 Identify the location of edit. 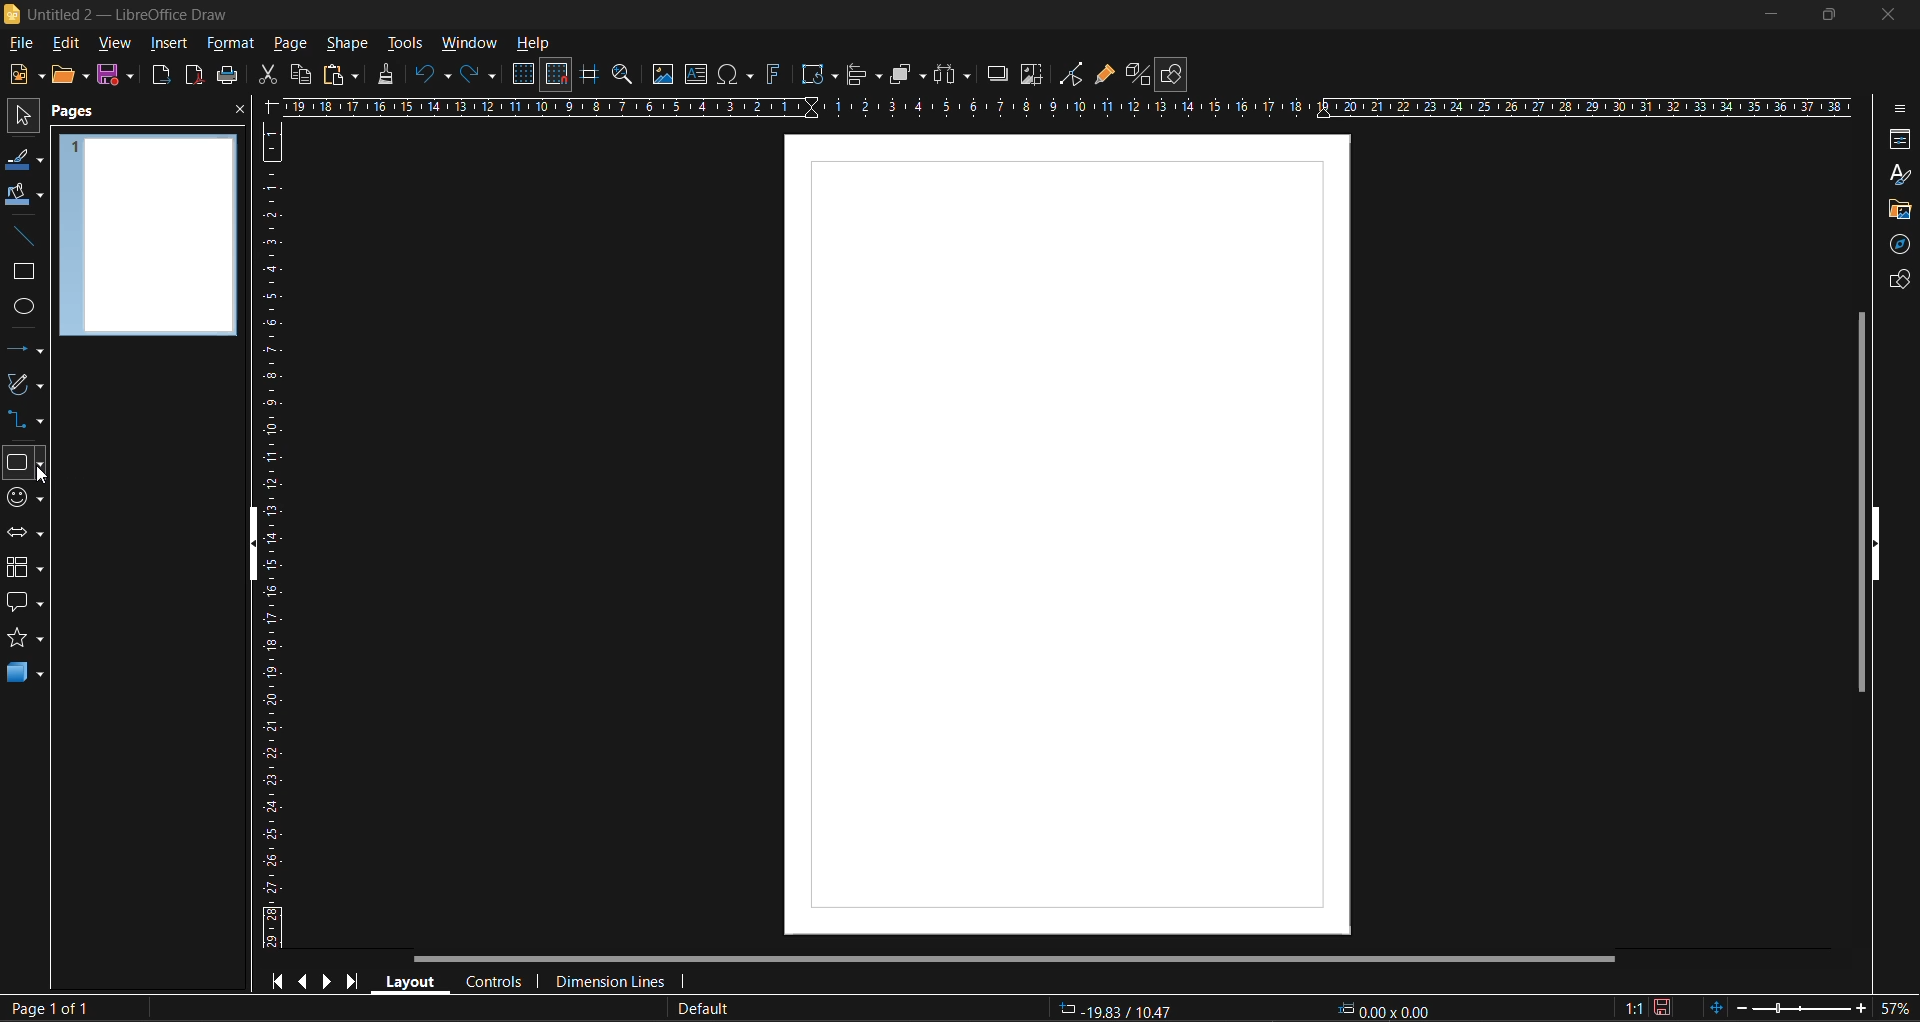
(70, 44).